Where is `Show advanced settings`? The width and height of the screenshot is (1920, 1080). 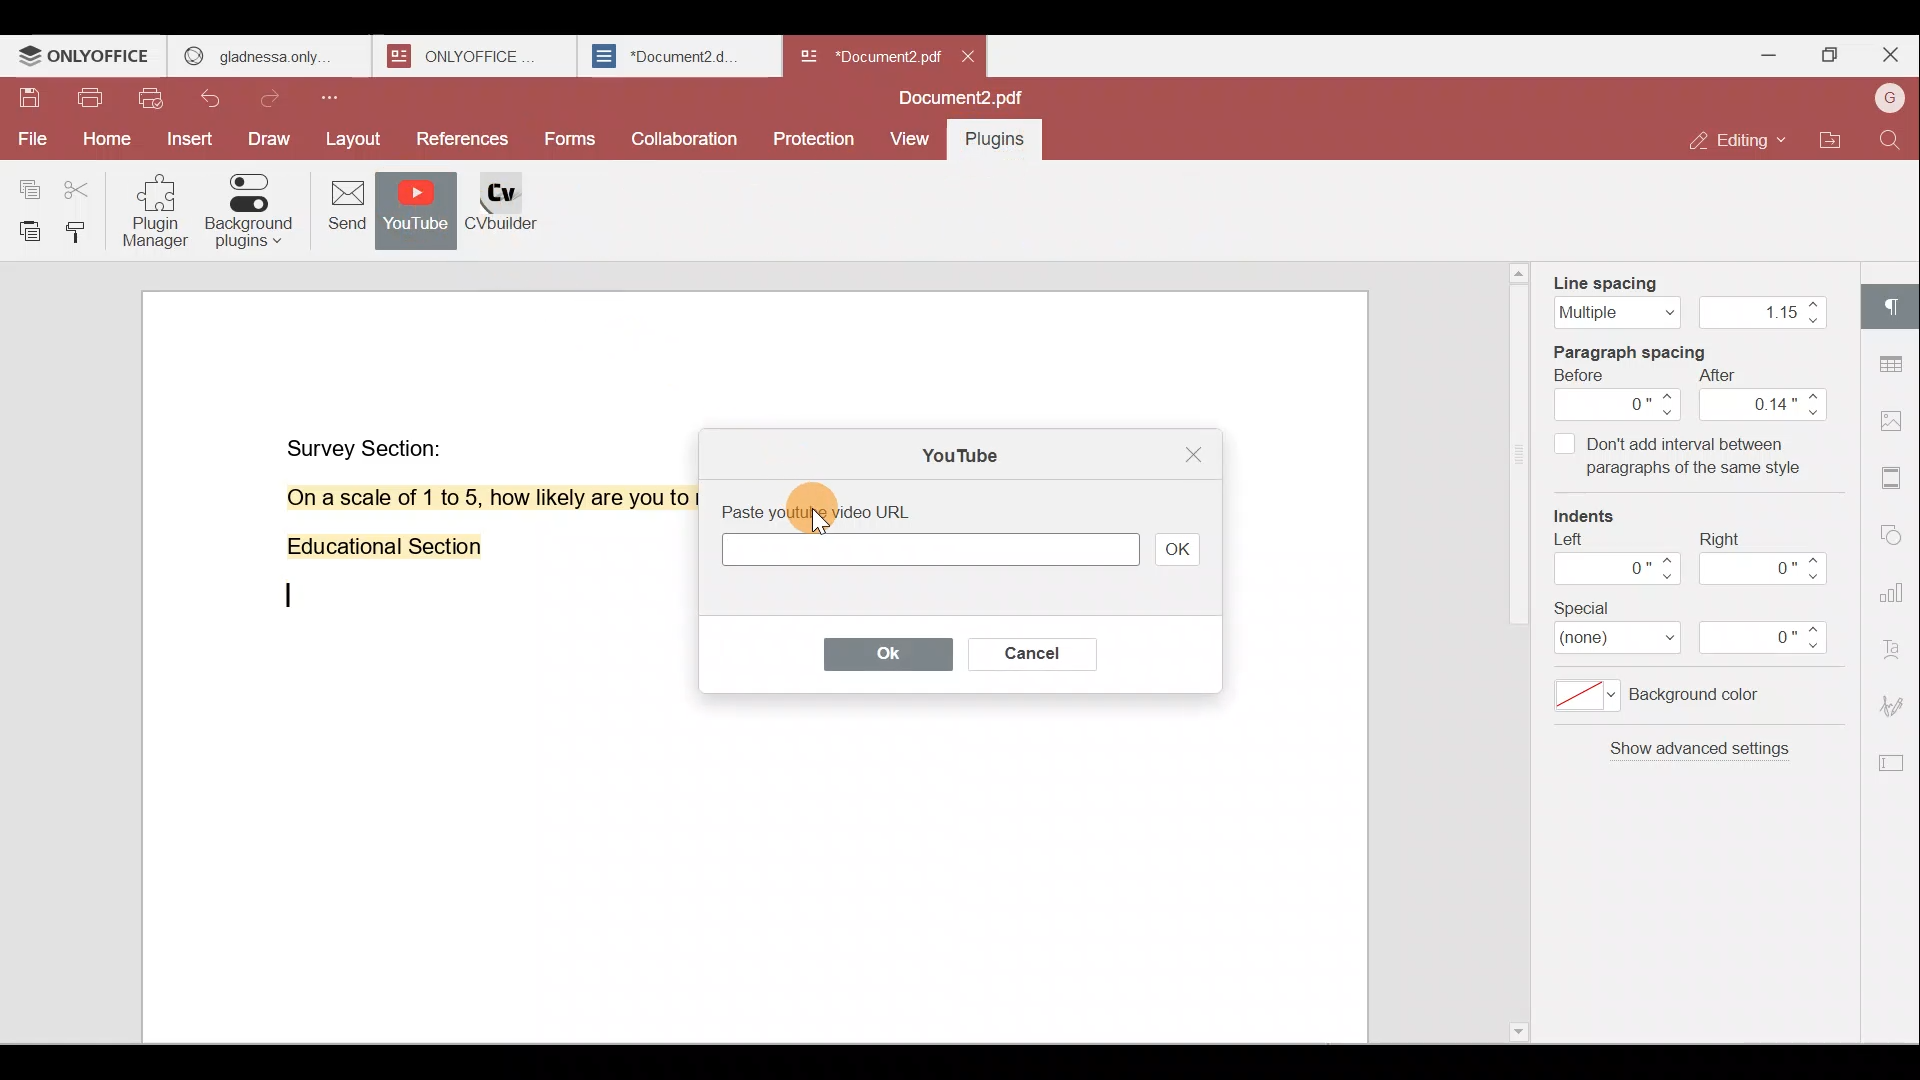 Show advanced settings is located at coordinates (1696, 757).